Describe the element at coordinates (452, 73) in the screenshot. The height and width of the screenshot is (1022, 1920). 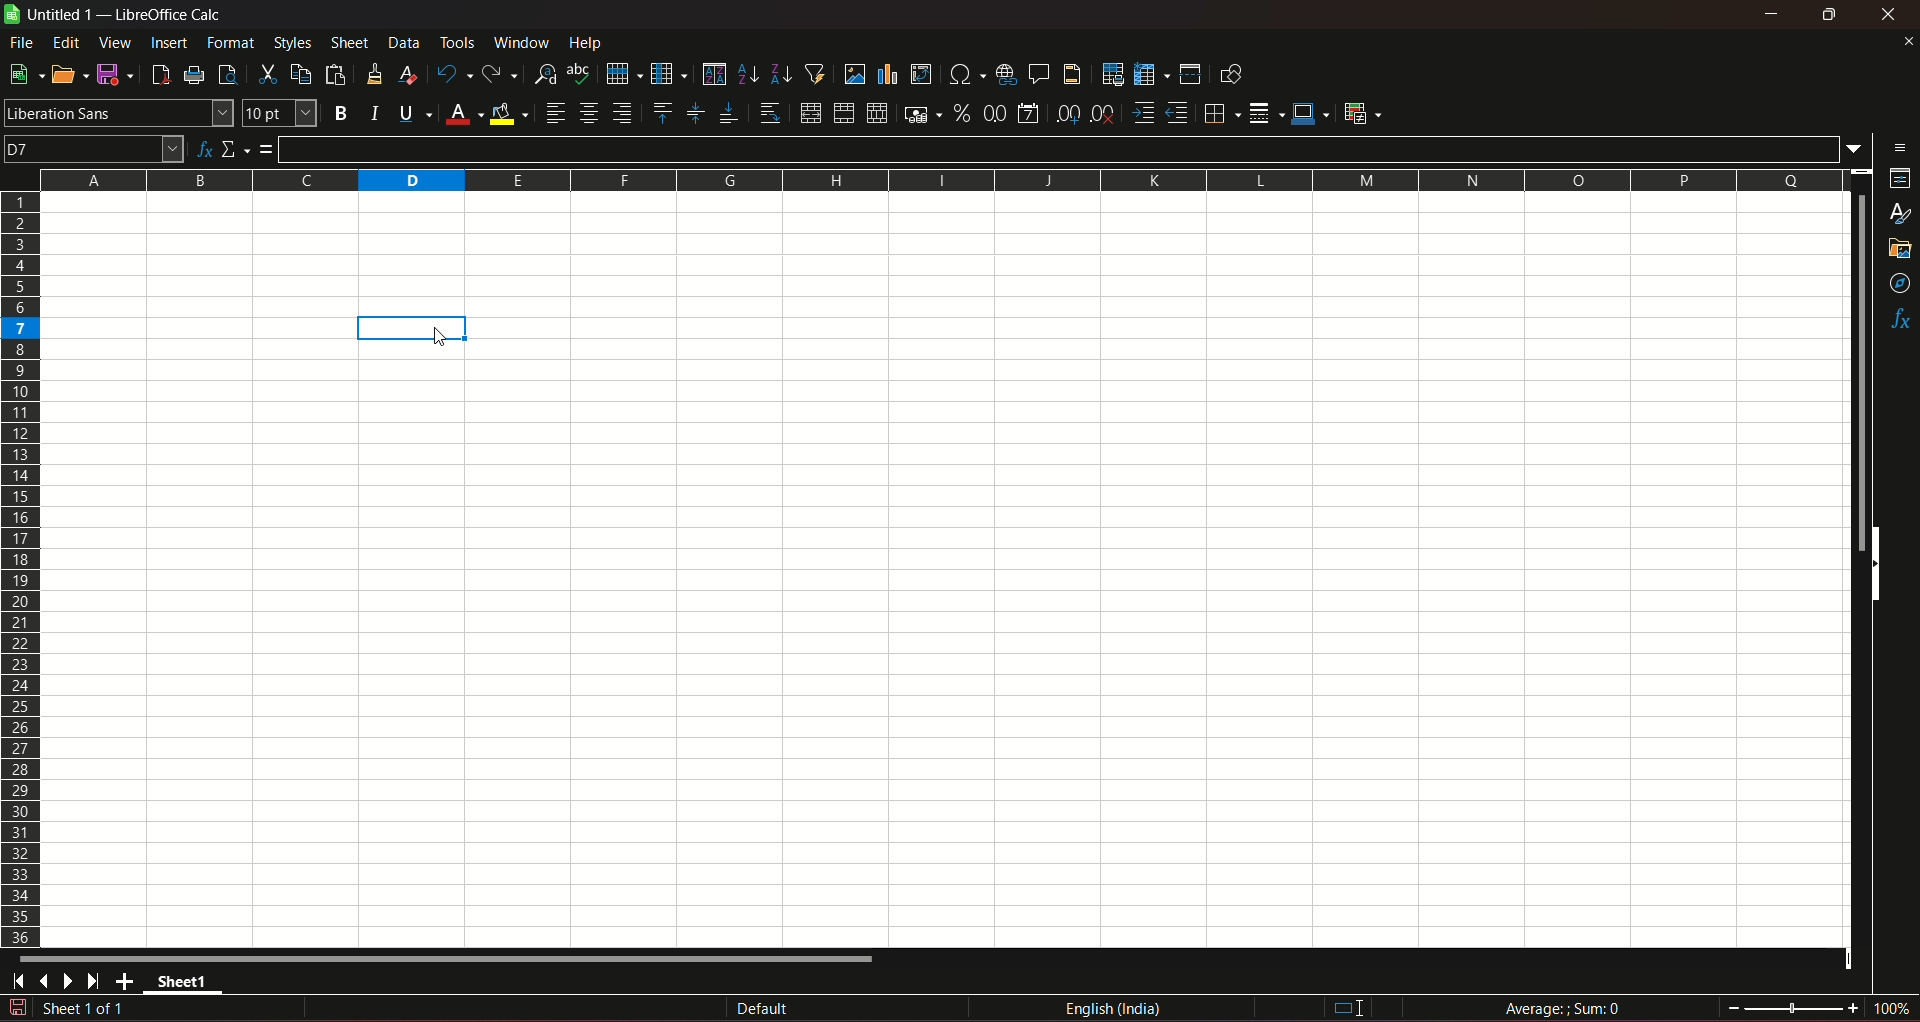
I see `undo` at that location.